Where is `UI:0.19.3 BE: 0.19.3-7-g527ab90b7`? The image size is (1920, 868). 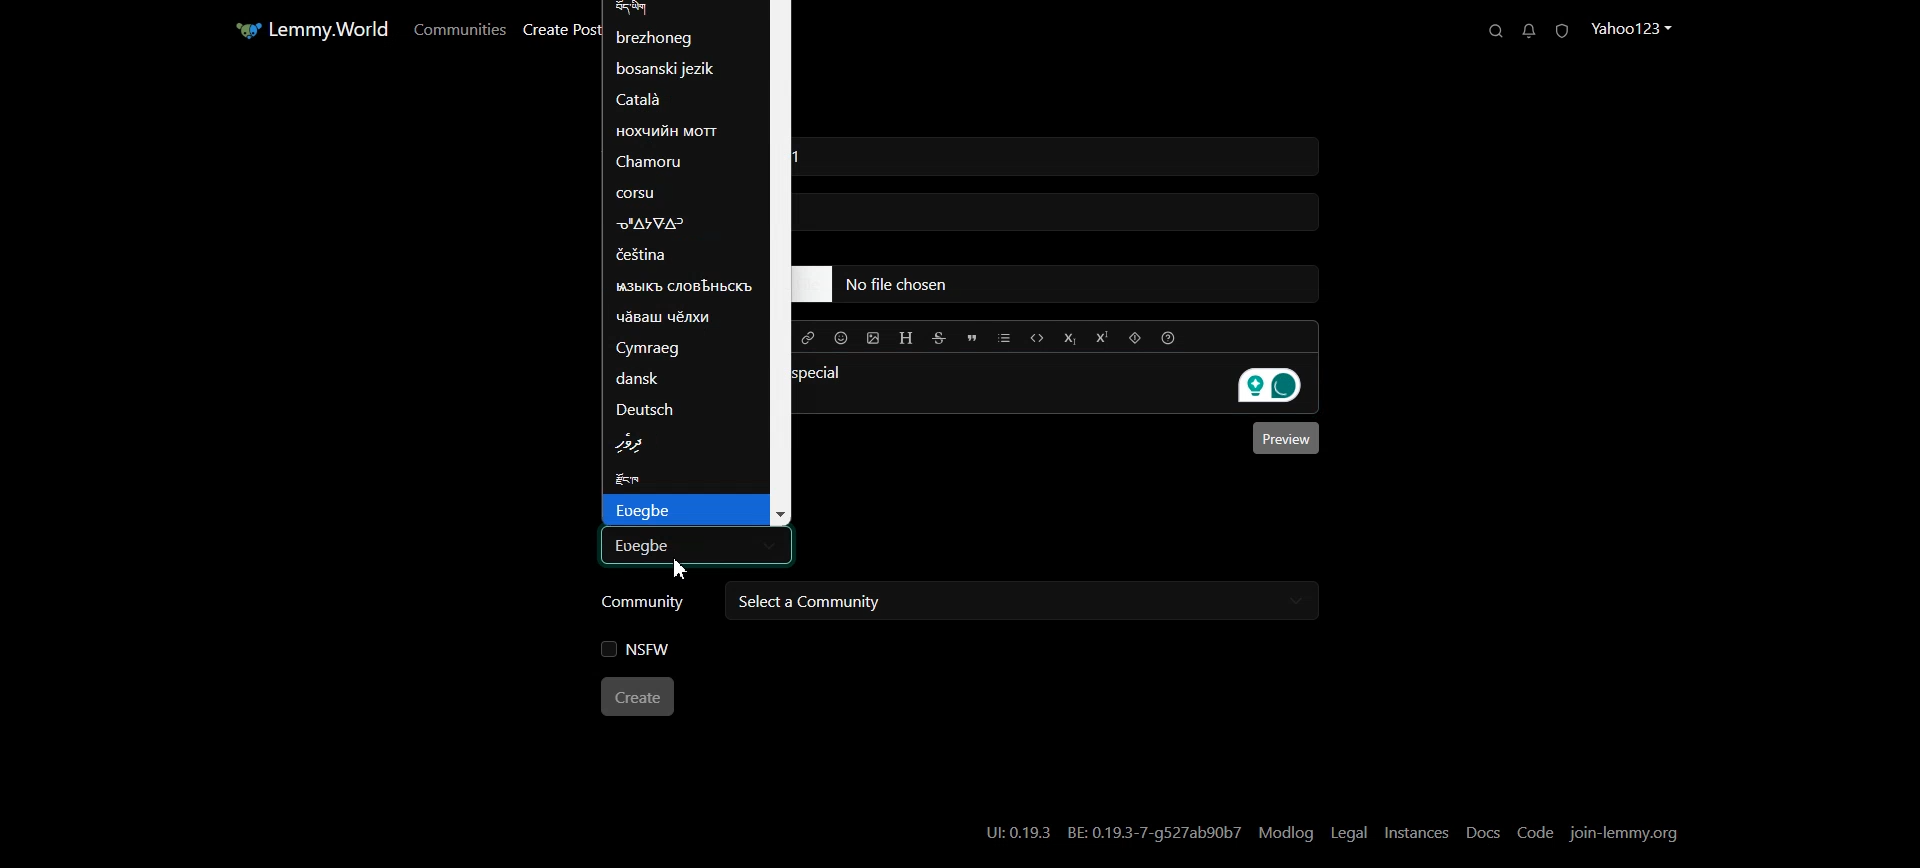
UI:0.19.3 BE: 0.19.3-7-g527ab90b7 is located at coordinates (1111, 832).